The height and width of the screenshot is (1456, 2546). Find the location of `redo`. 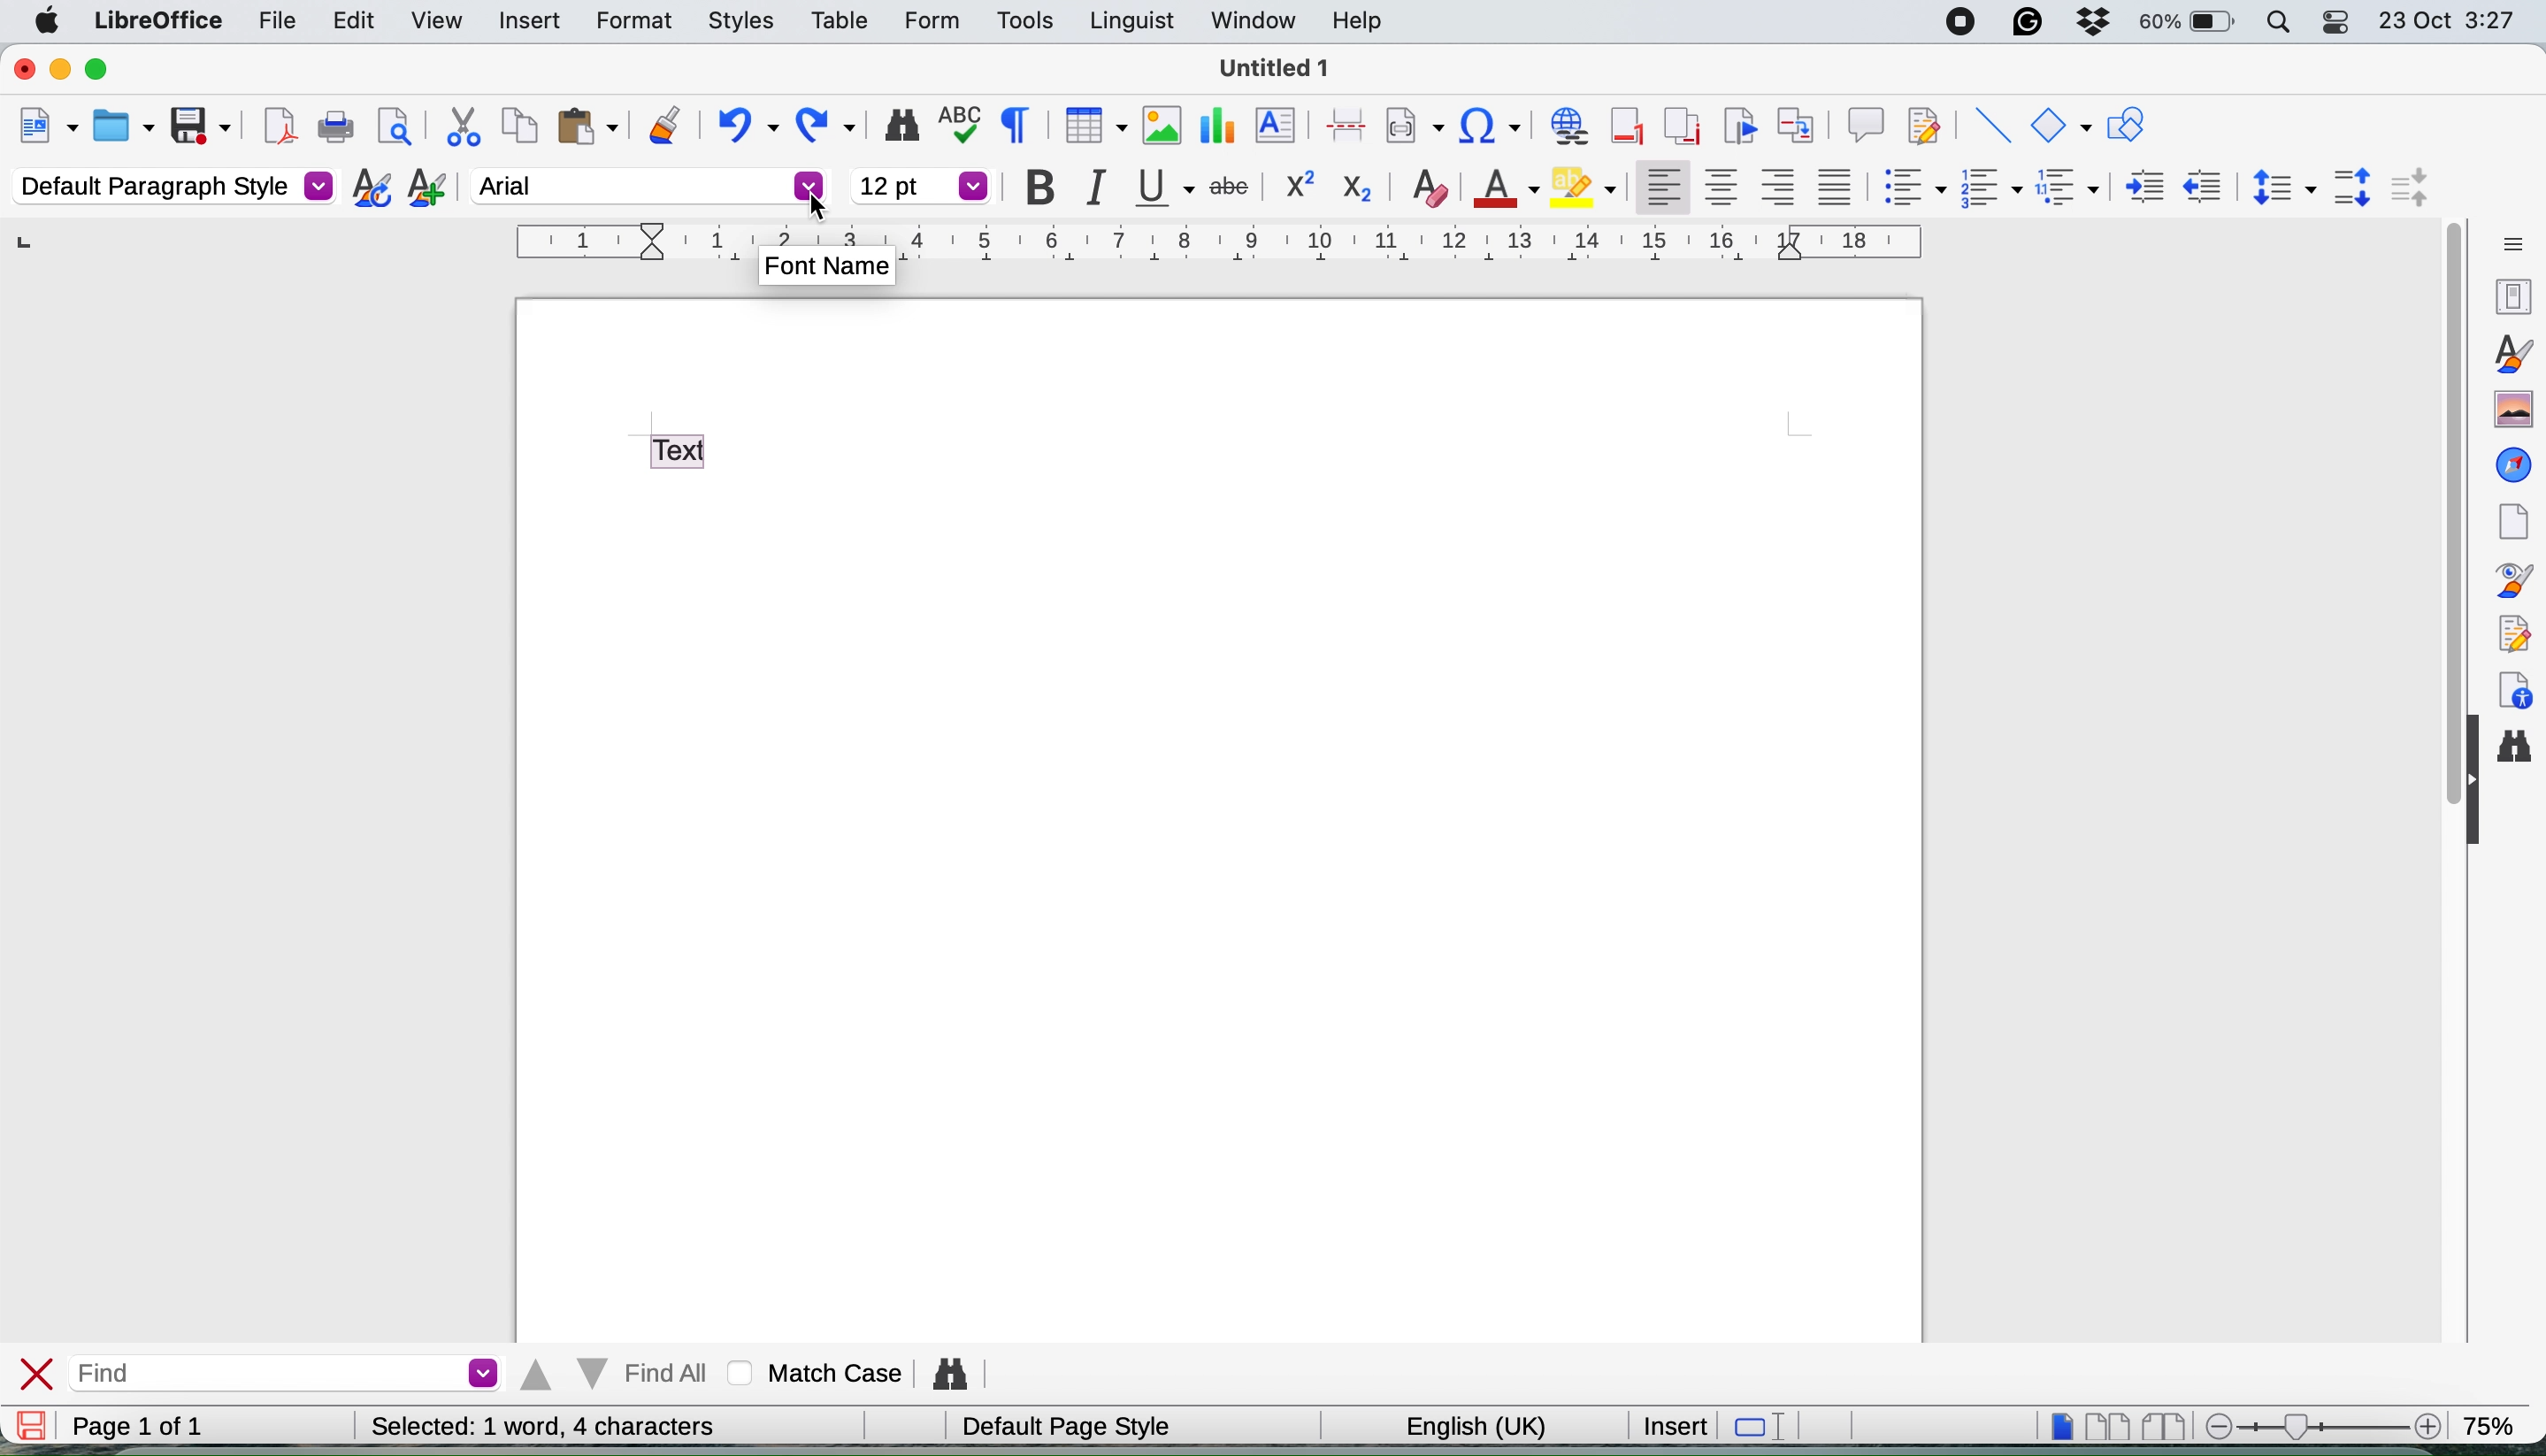

redo is located at coordinates (832, 126).